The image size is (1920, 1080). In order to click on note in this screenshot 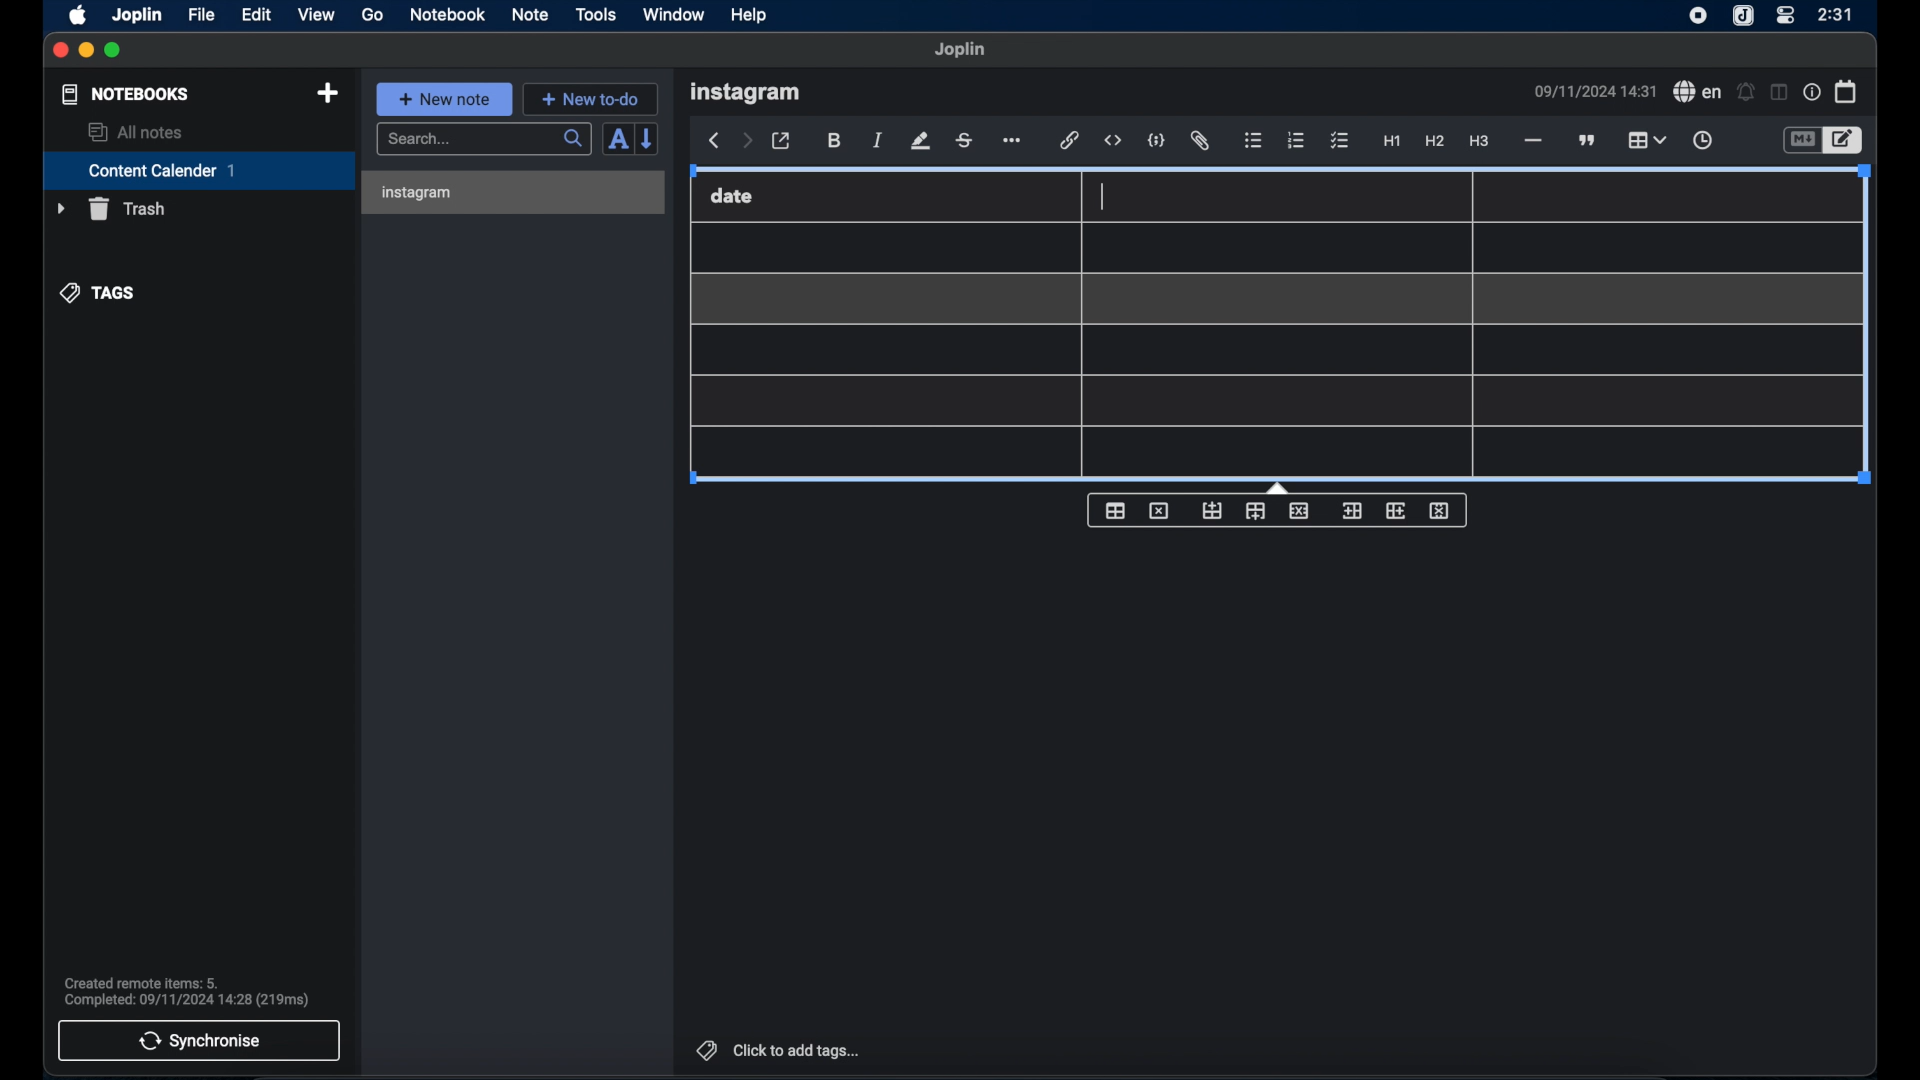, I will do `click(530, 16)`.